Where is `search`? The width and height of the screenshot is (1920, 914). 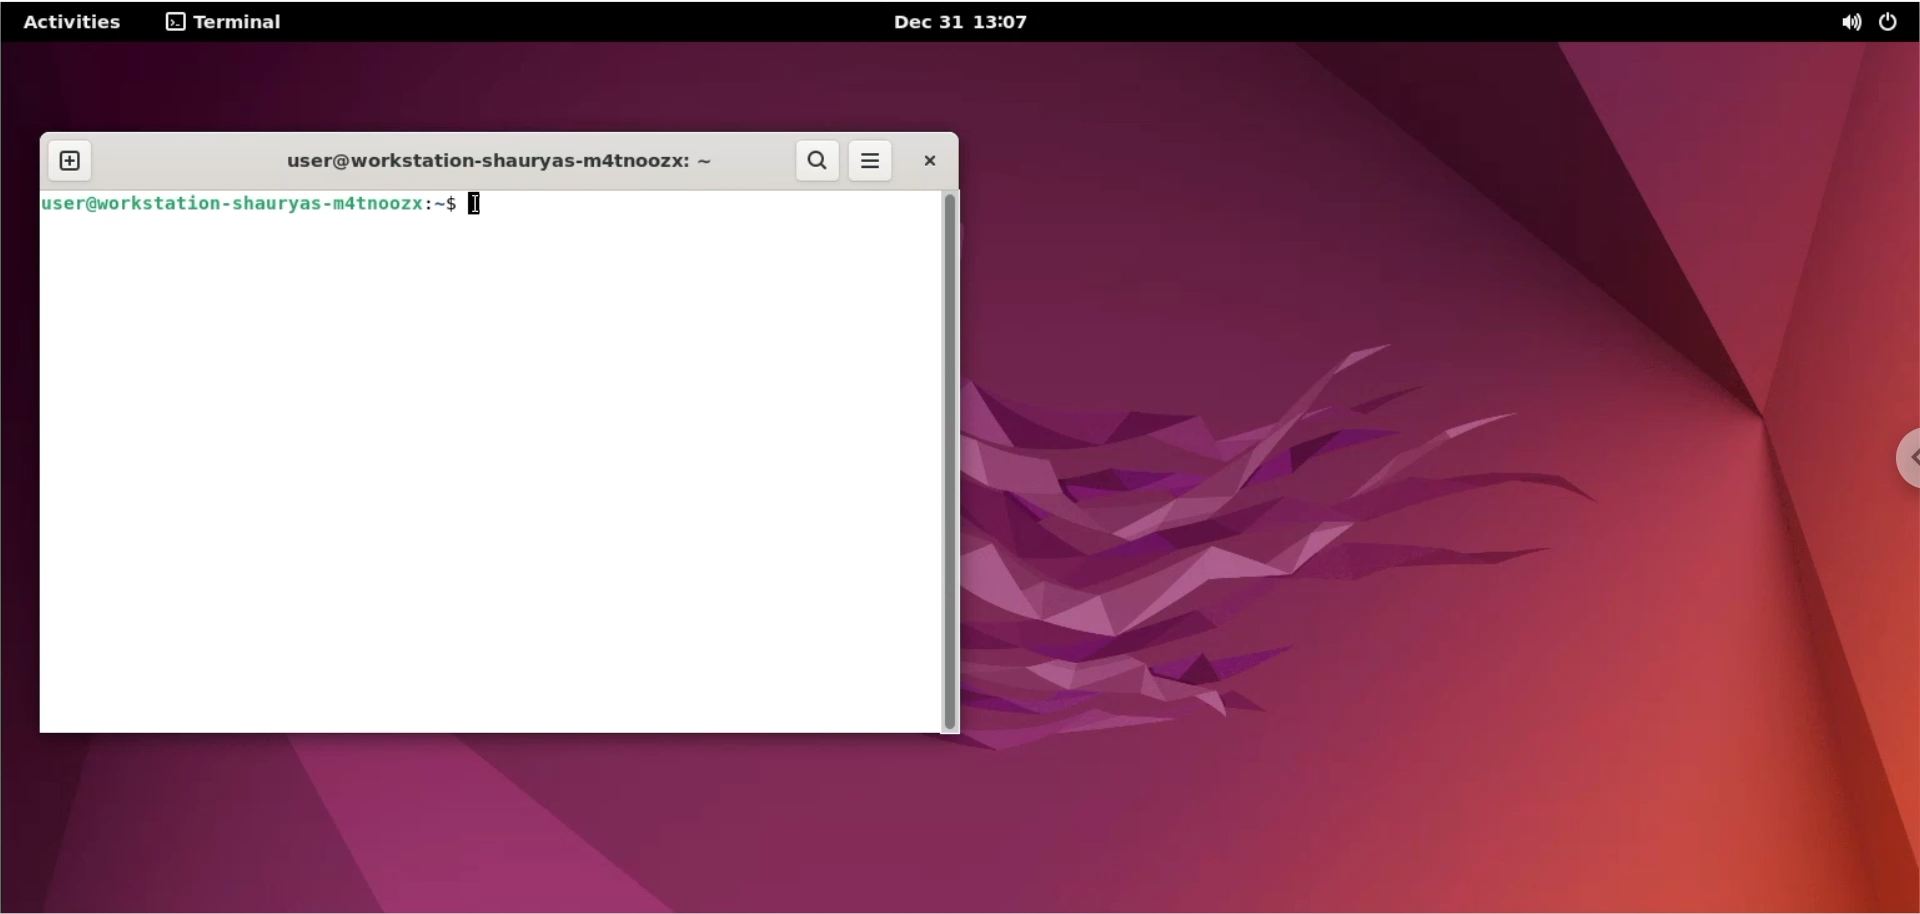
search is located at coordinates (819, 160).